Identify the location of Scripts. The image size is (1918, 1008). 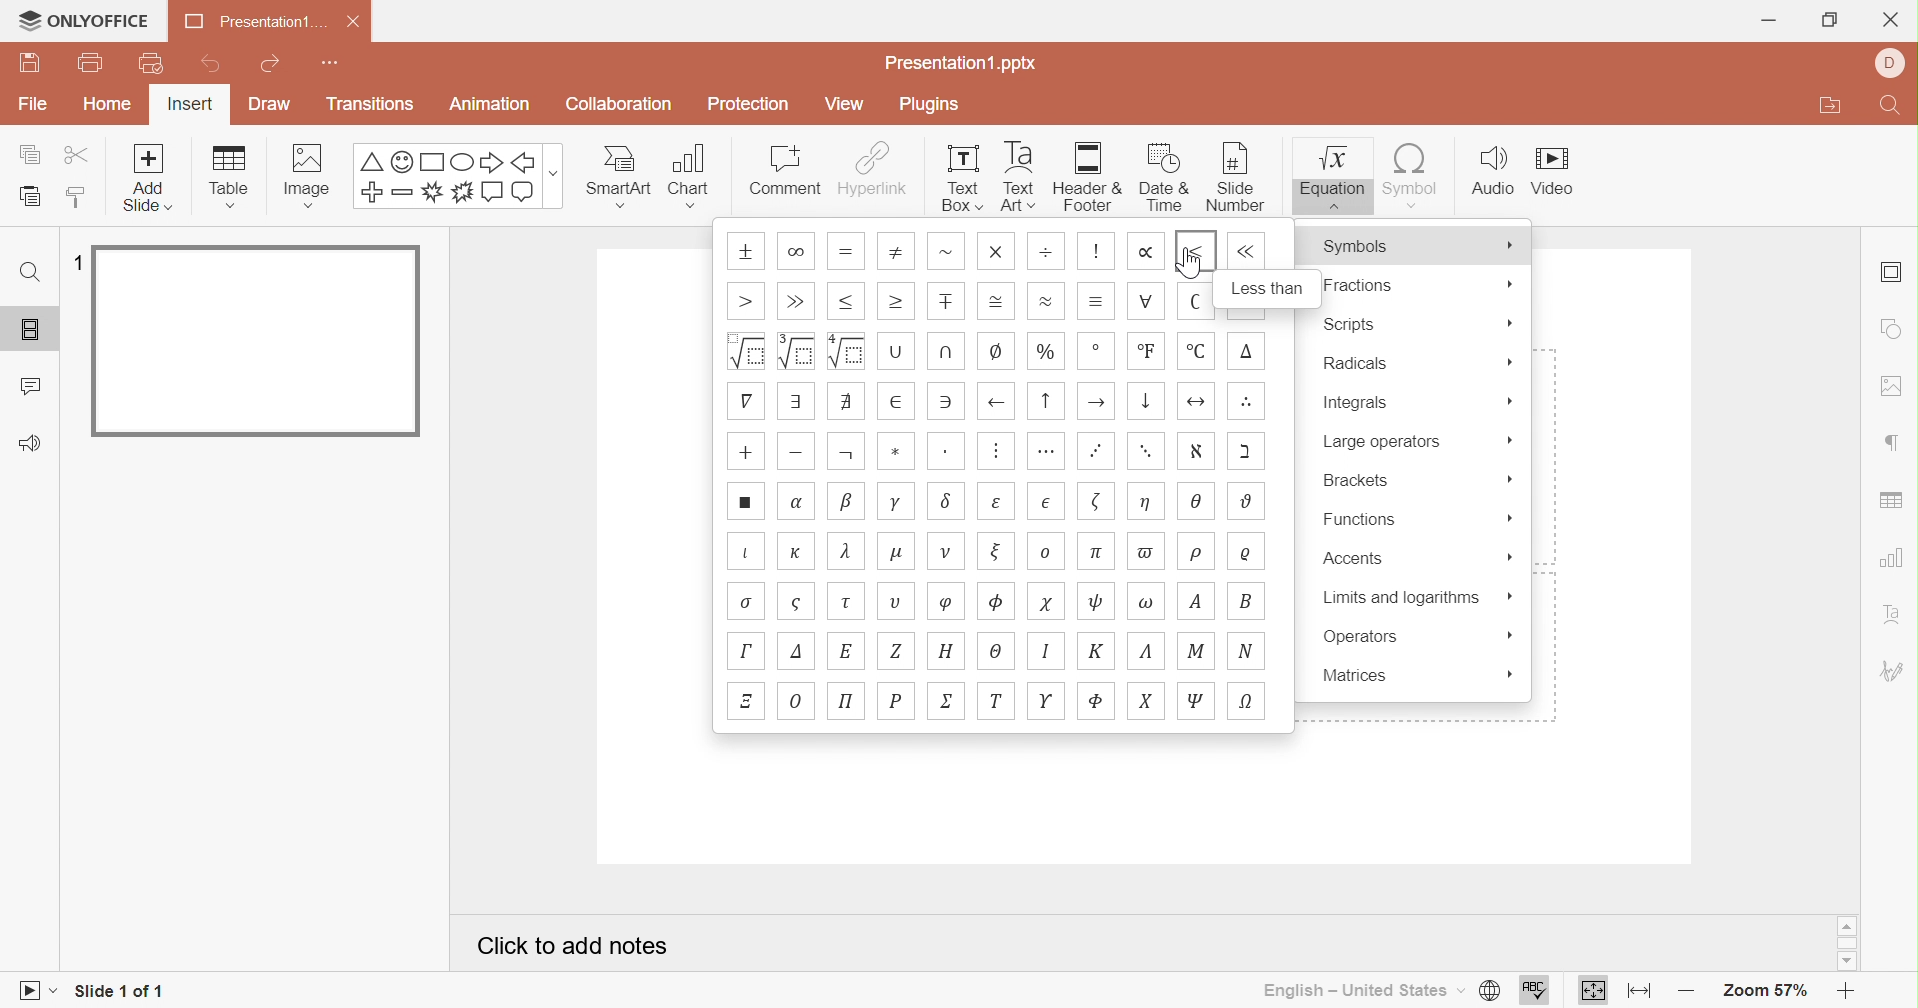
(1418, 320).